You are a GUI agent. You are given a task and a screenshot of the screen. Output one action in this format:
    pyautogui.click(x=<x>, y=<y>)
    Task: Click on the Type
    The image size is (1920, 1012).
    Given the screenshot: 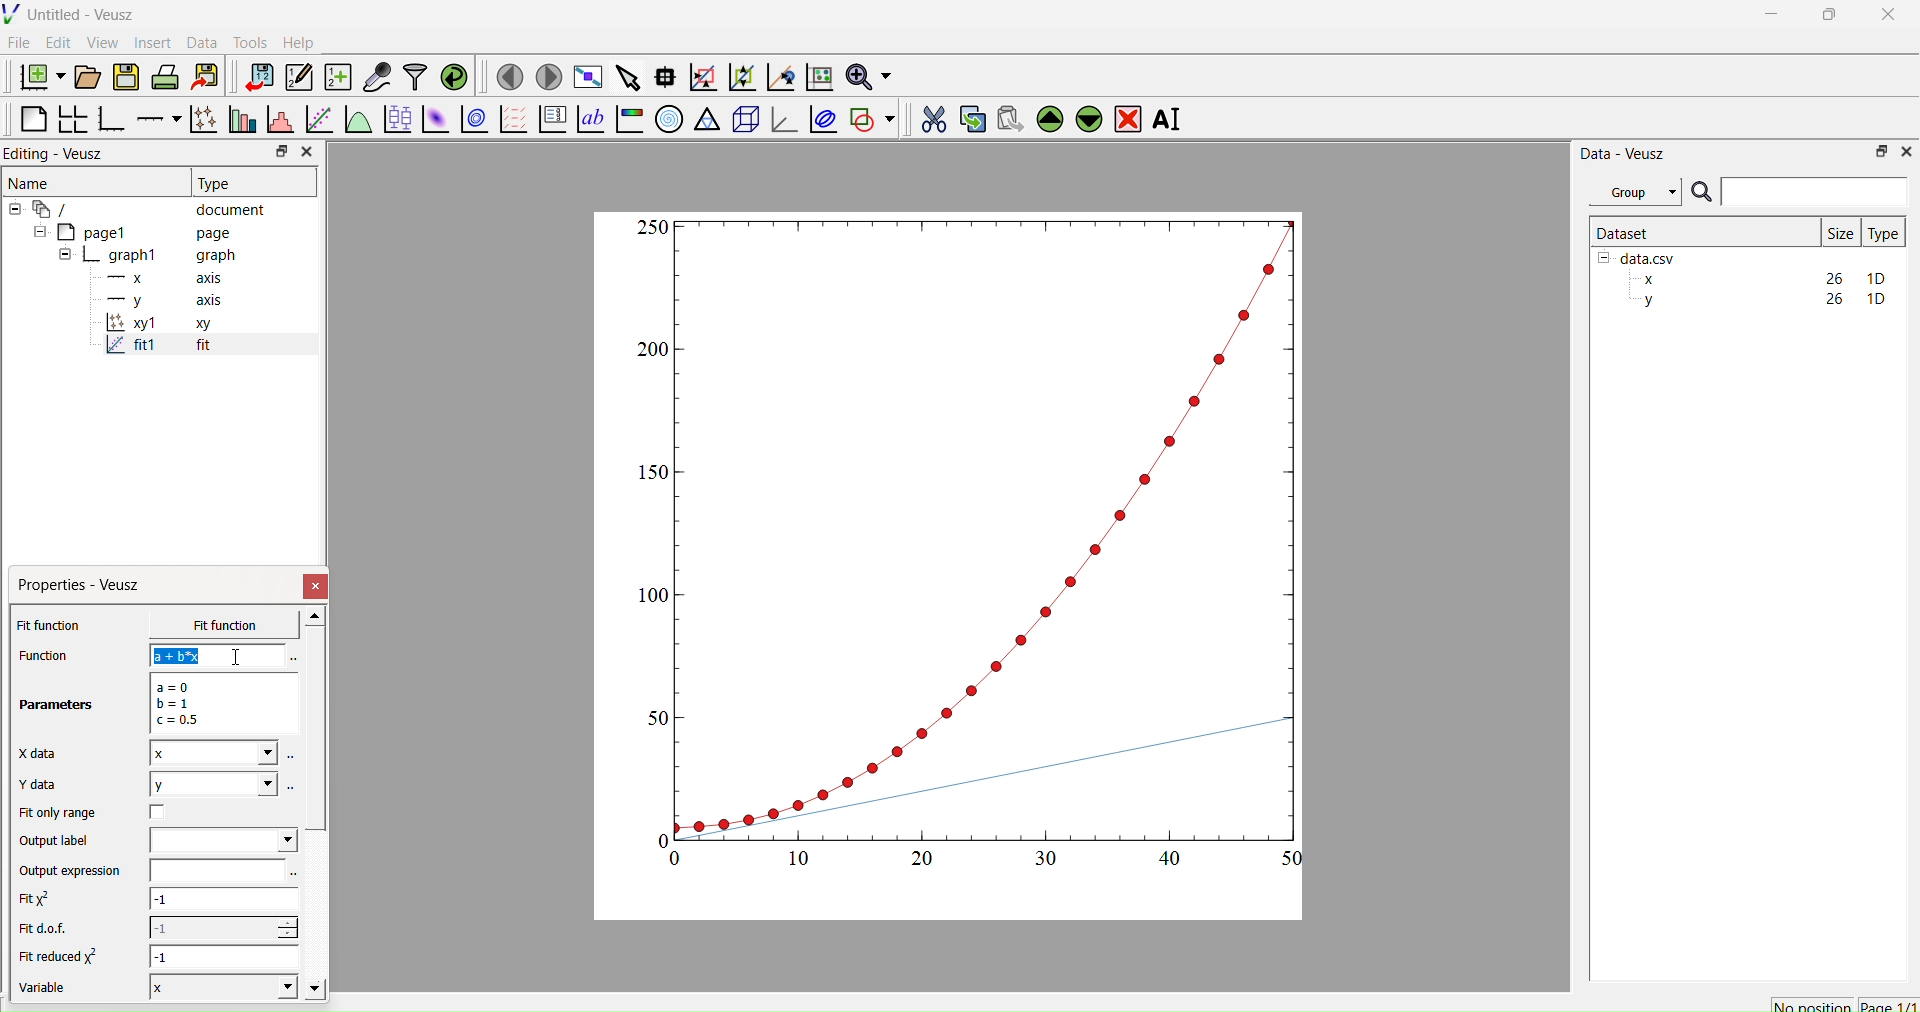 What is the action you would take?
    pyautogui.click(x=1883, y=233)
    